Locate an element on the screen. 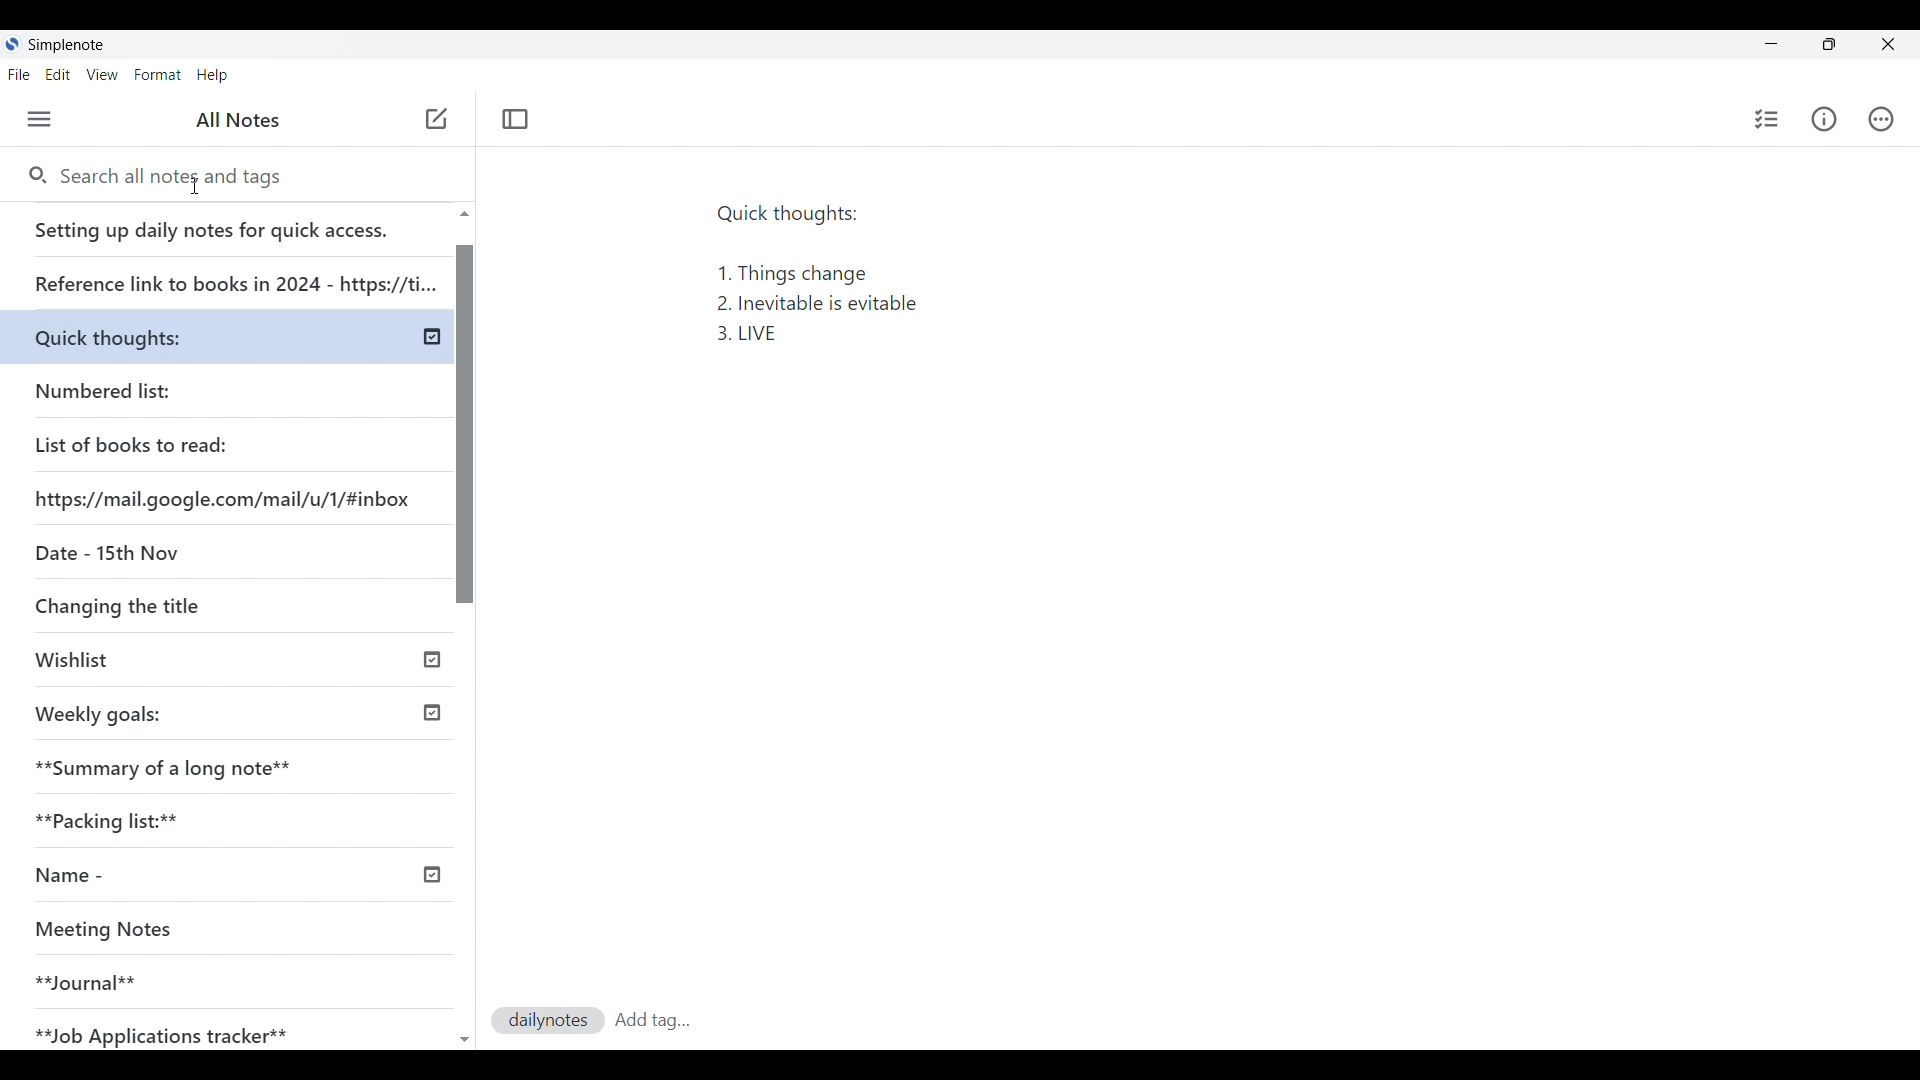 This screenshot has width=1920, height=1080. Reference link to books in 2024 - https://ti... is located at coordinates (233, 276).